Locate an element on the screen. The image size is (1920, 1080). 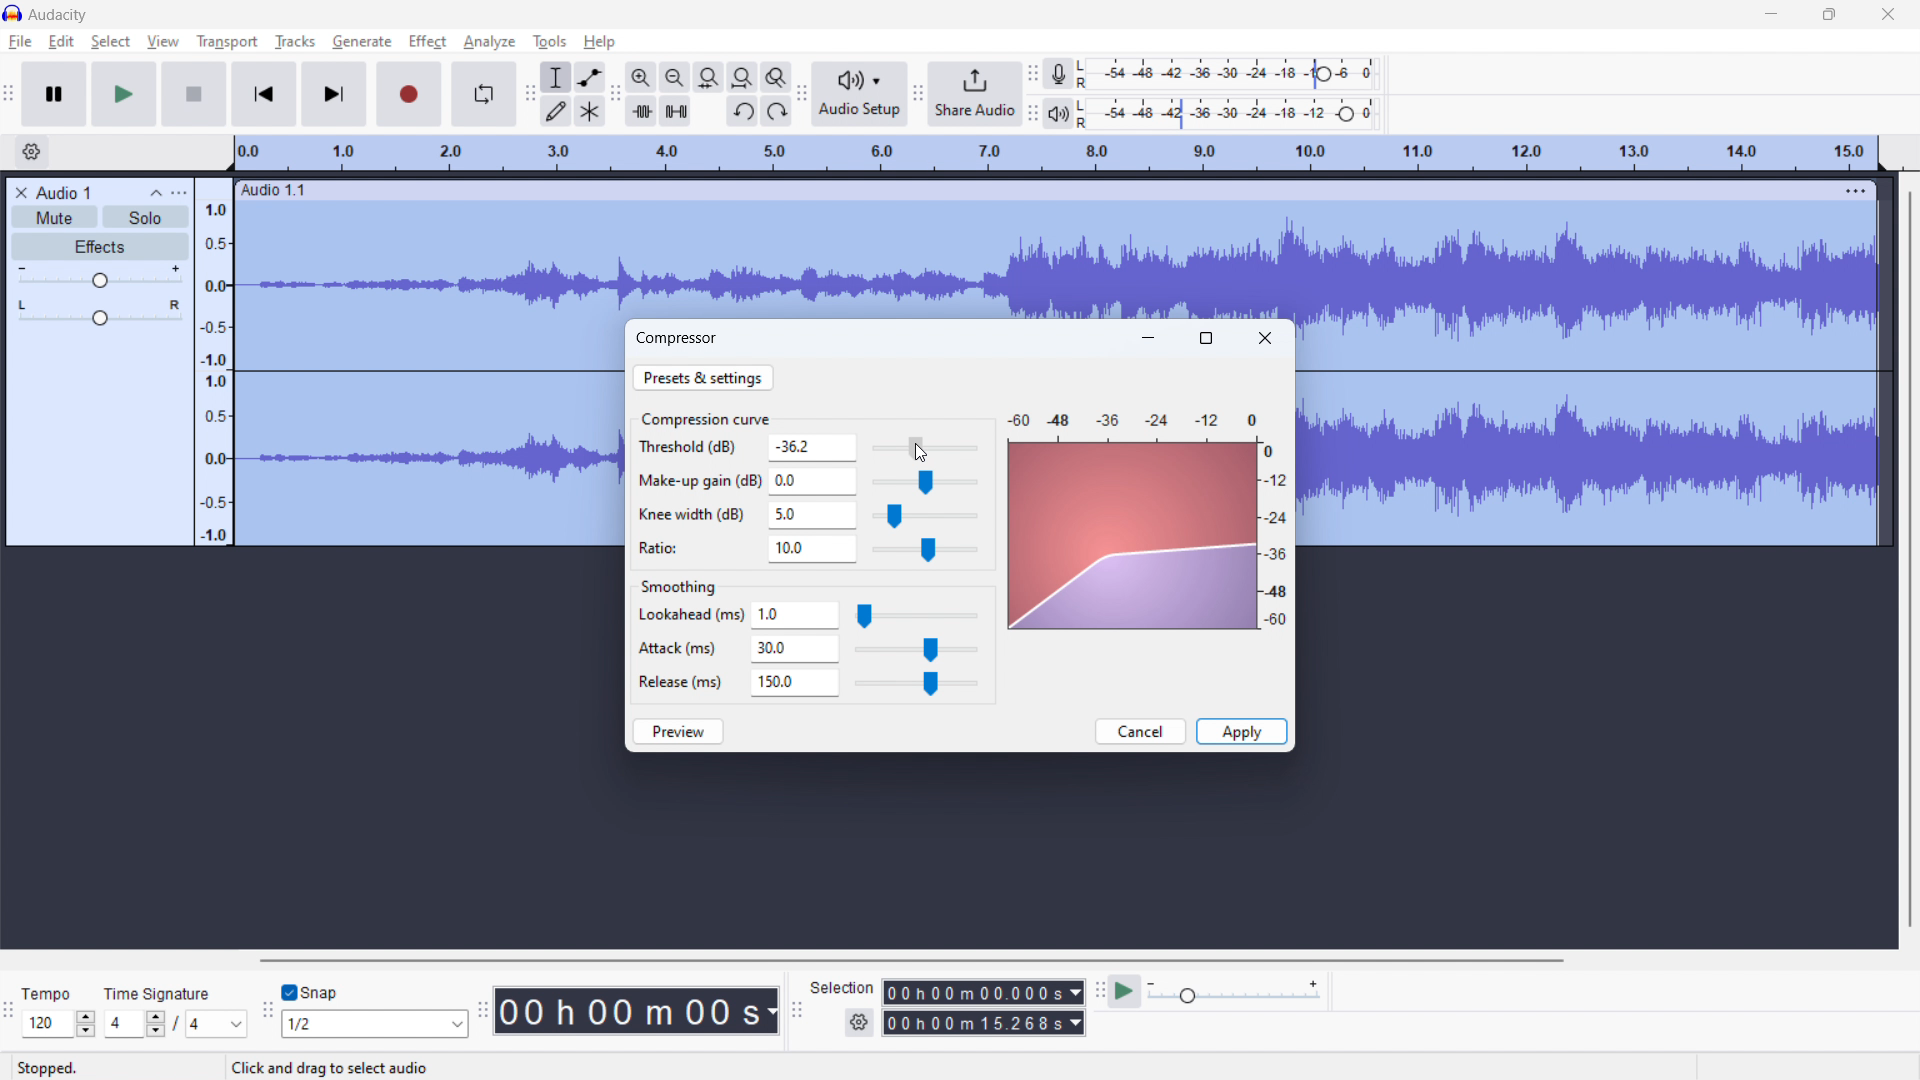
time signature toolbar is located at coordinates (10, 1014).